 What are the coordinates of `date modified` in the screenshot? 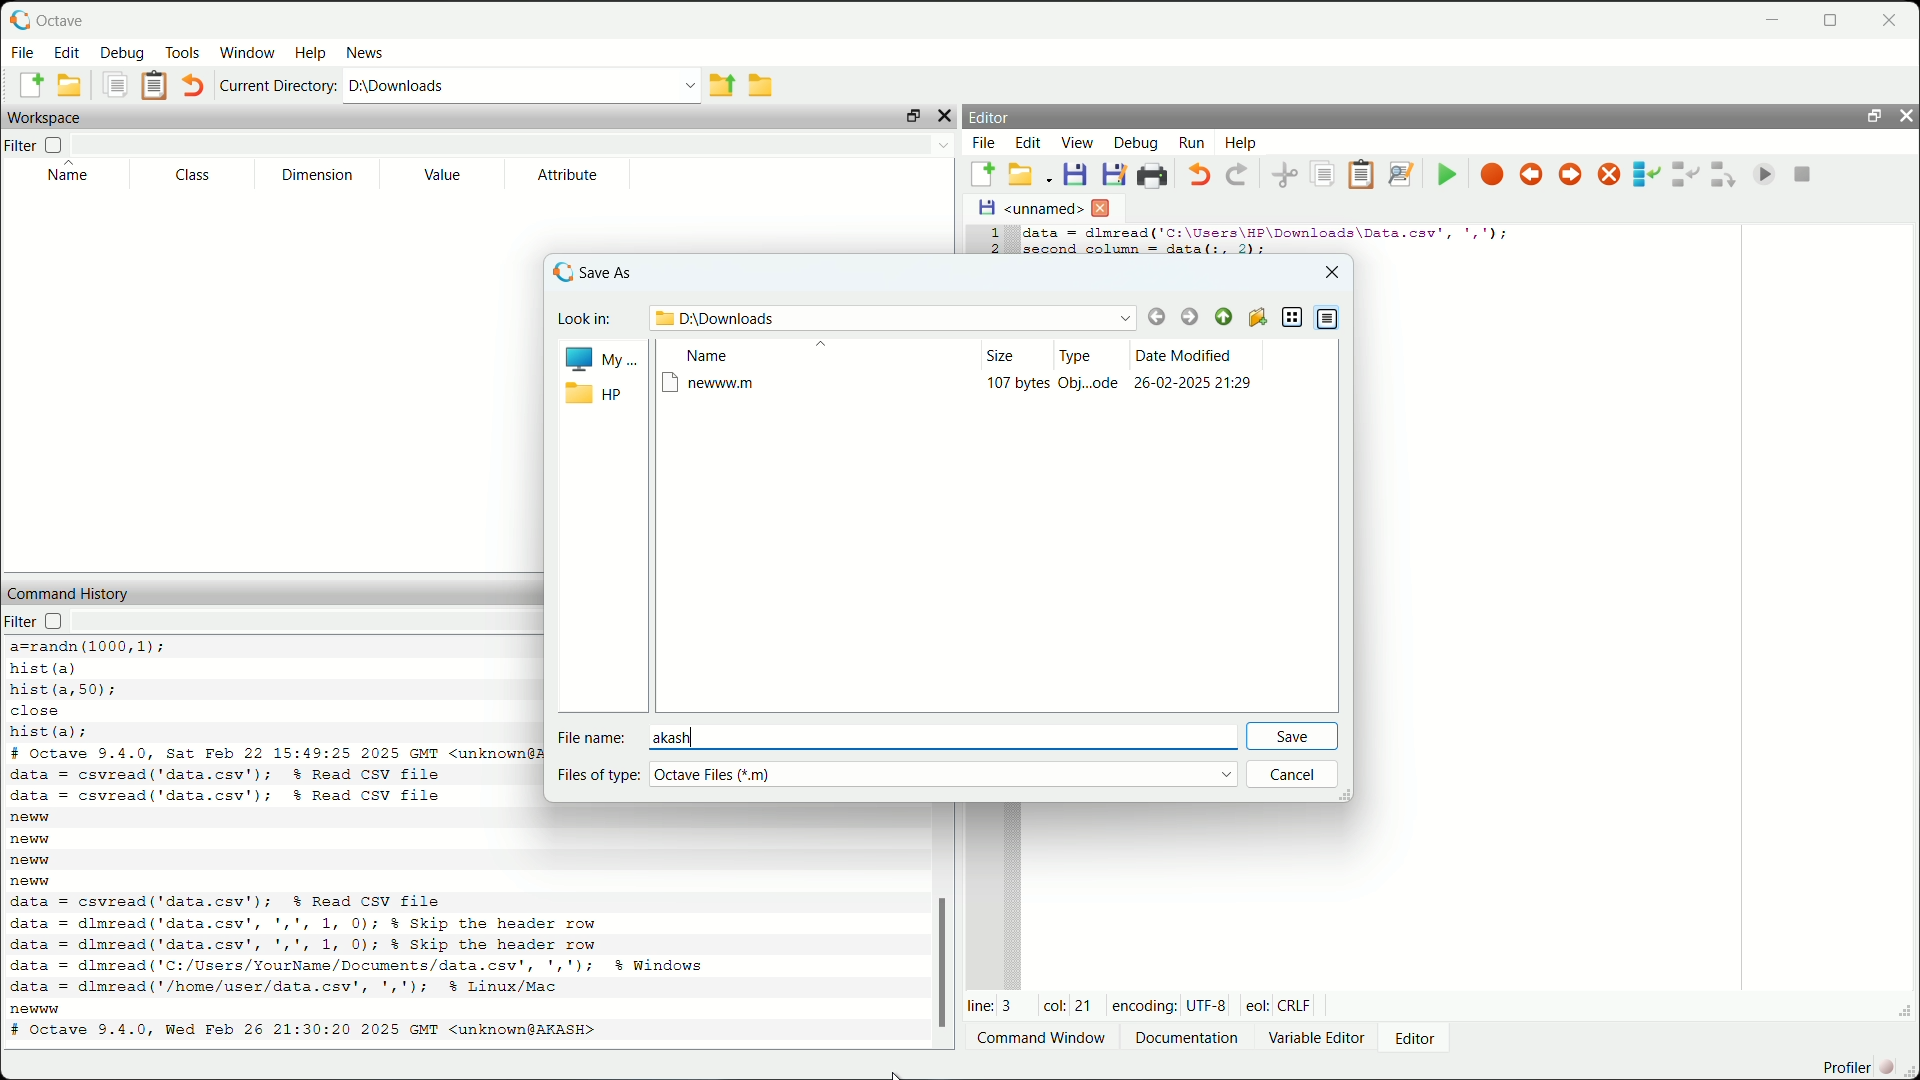 It's located at (1196, 353).